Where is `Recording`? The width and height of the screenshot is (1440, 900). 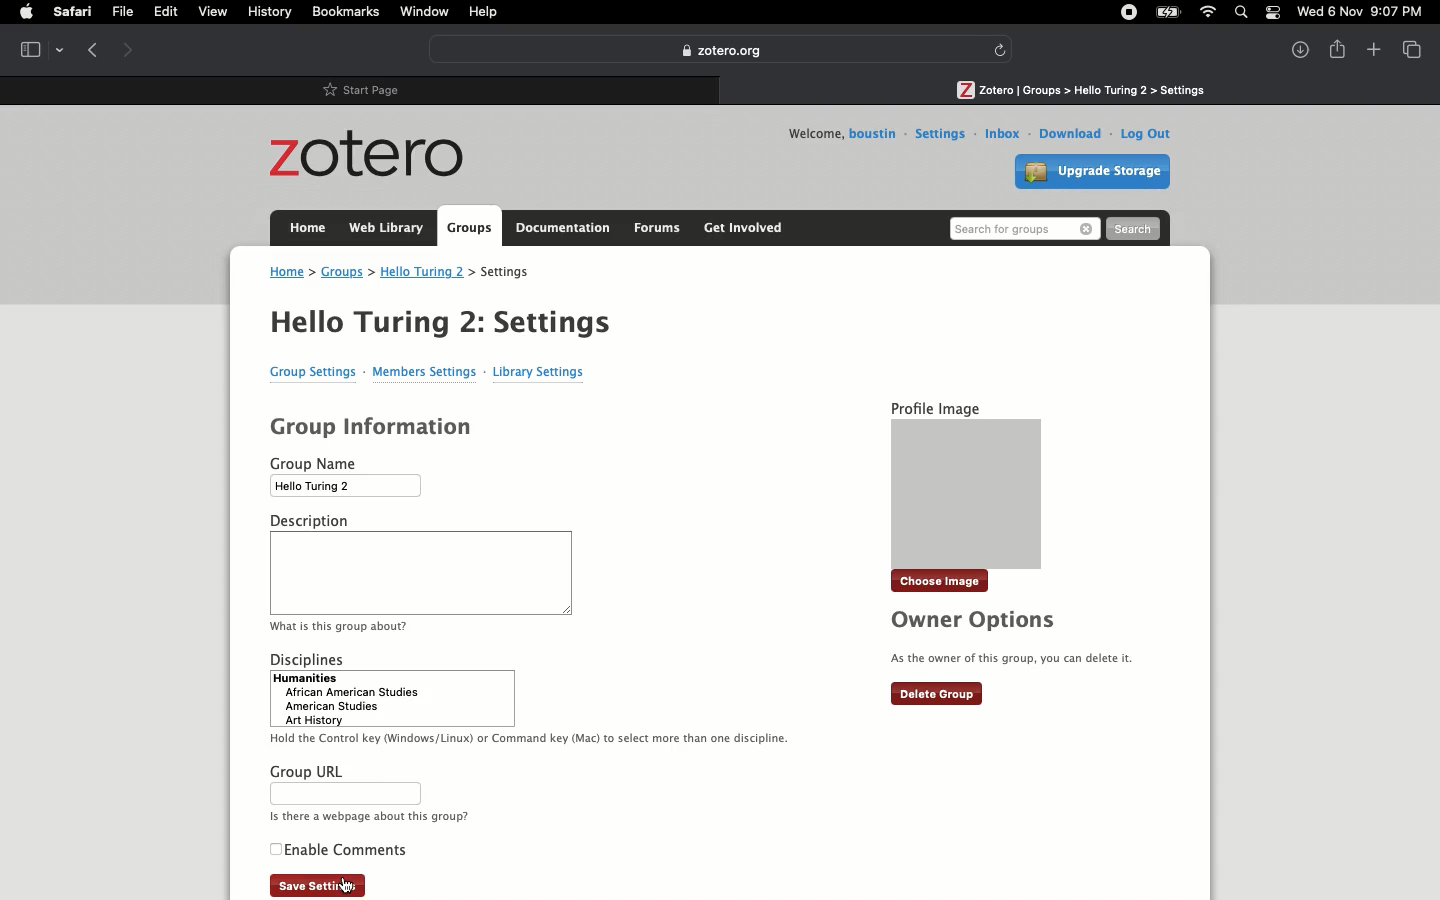
Recording is located at coordinates (1128, 14).